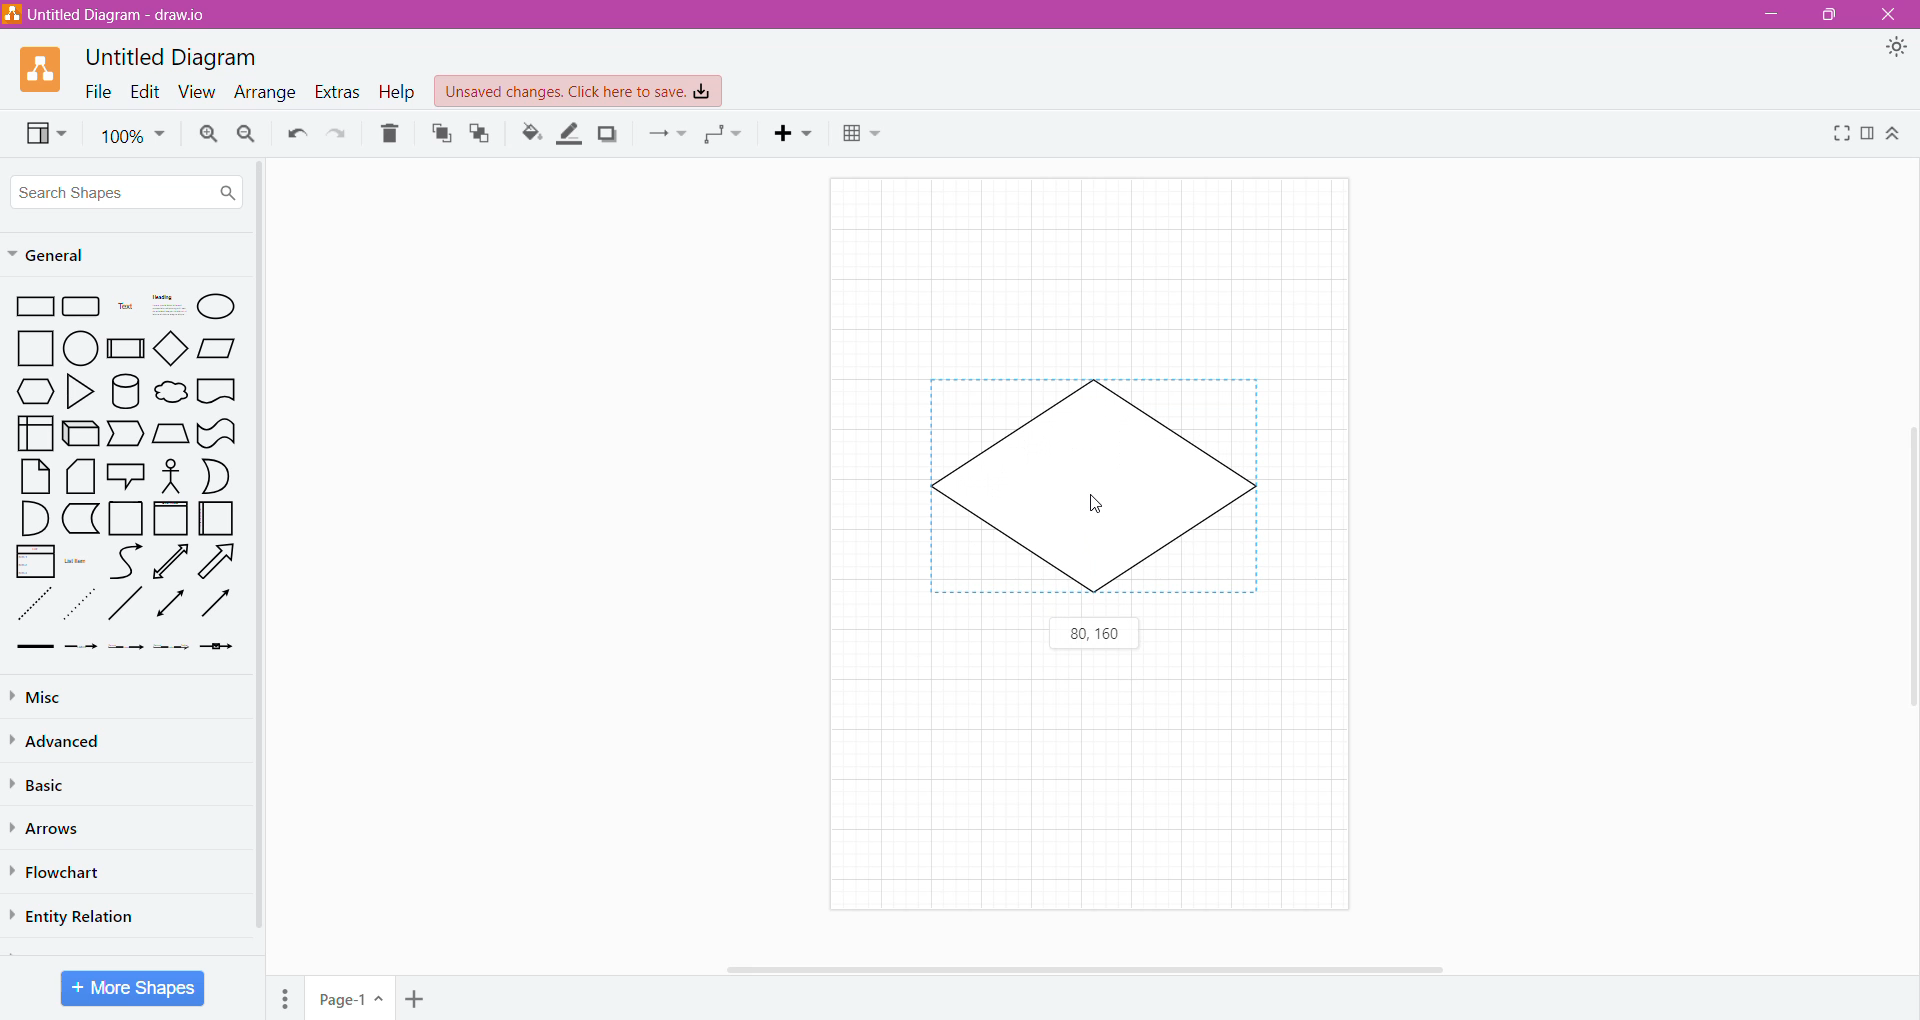 This screenshot has width=1920, height=1020. I want to click on Arrow, so click(221, 564).